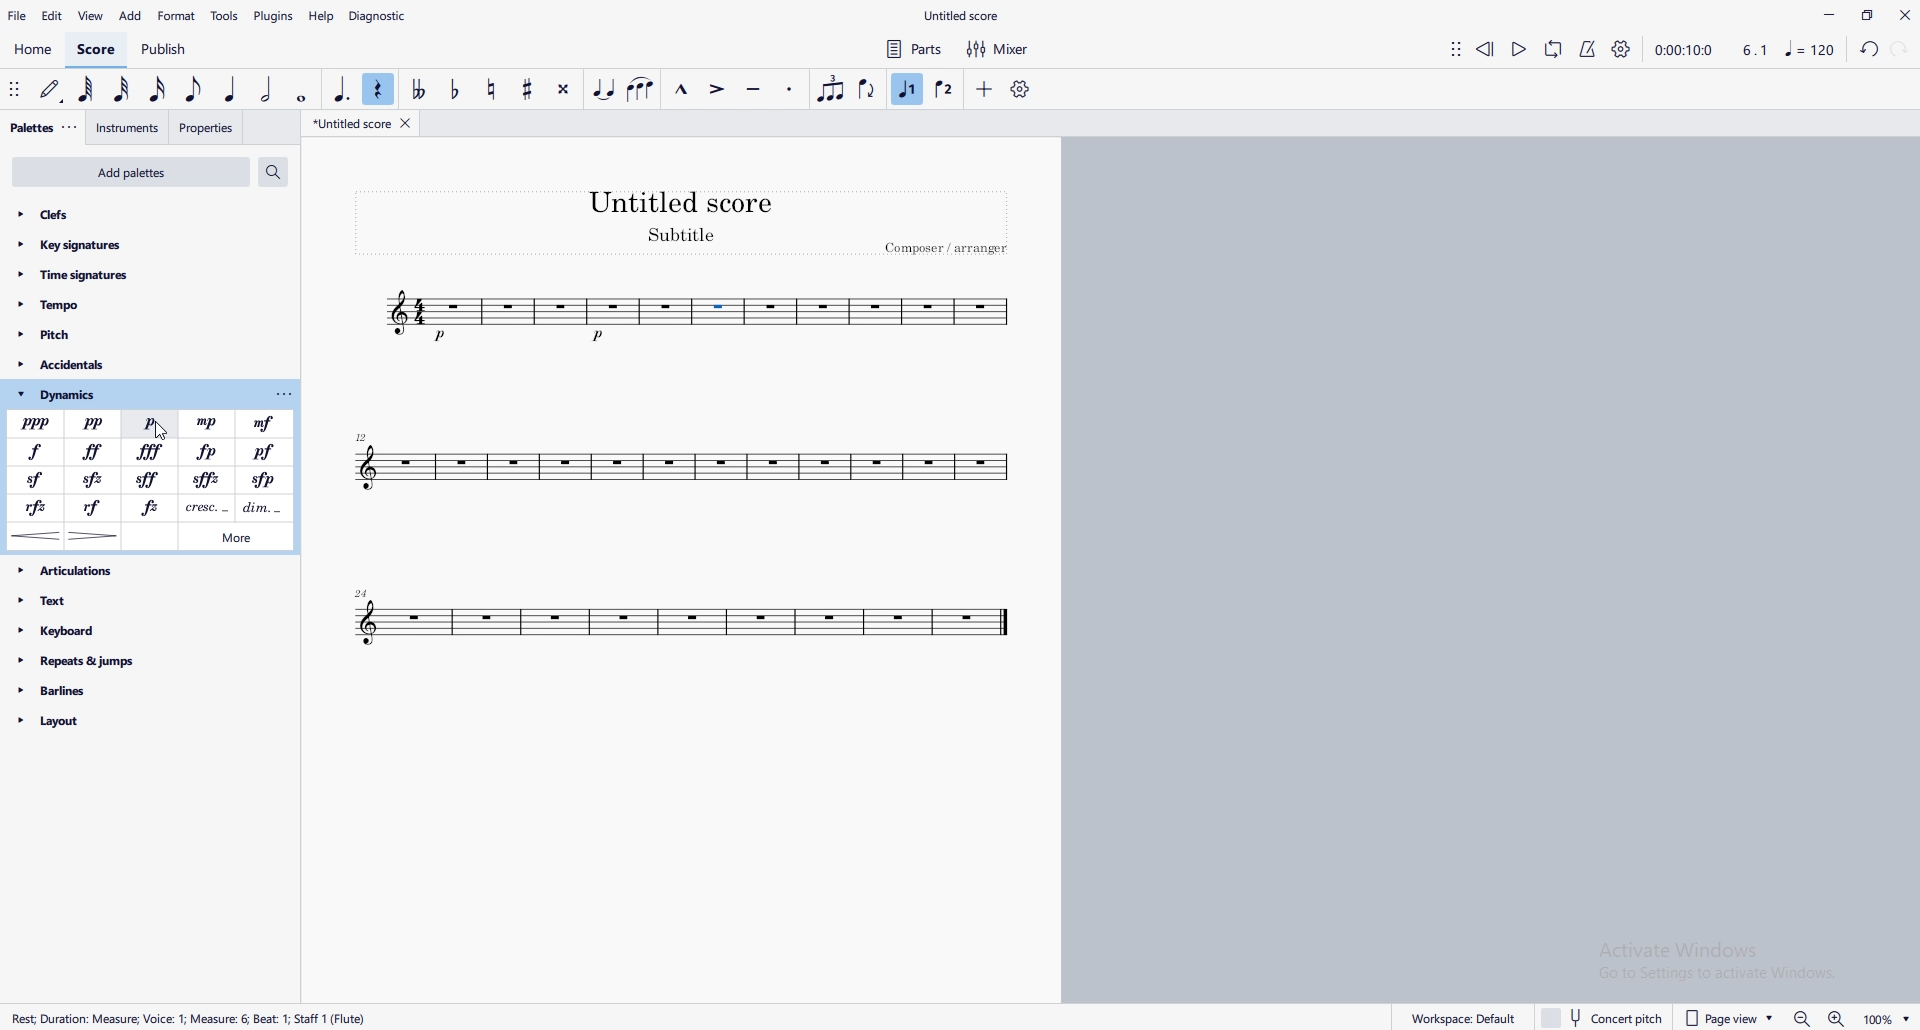 The width and height of the screenshot is (1920, 1030). Describe the element at coordinates (272, 171) in the screenshot. I see `search` at that location.